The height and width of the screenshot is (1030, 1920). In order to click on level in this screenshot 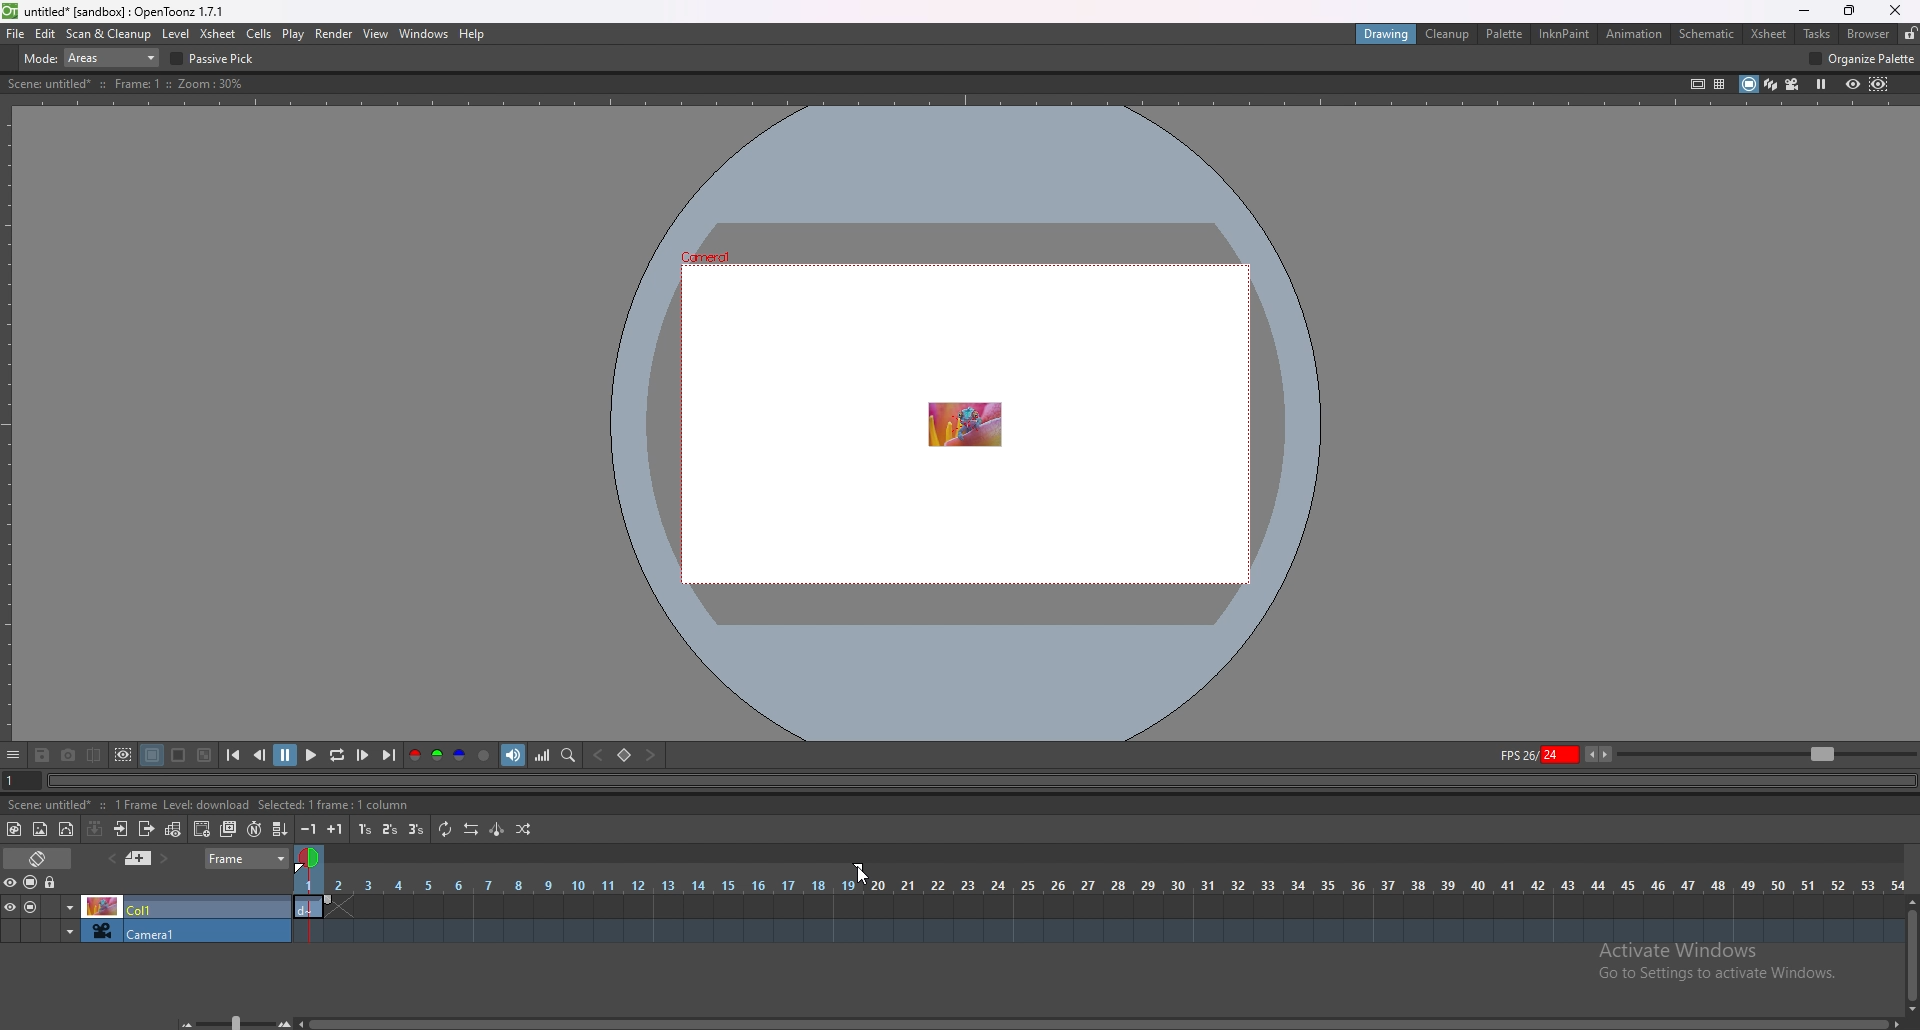, I will do `click(175, 35)`.